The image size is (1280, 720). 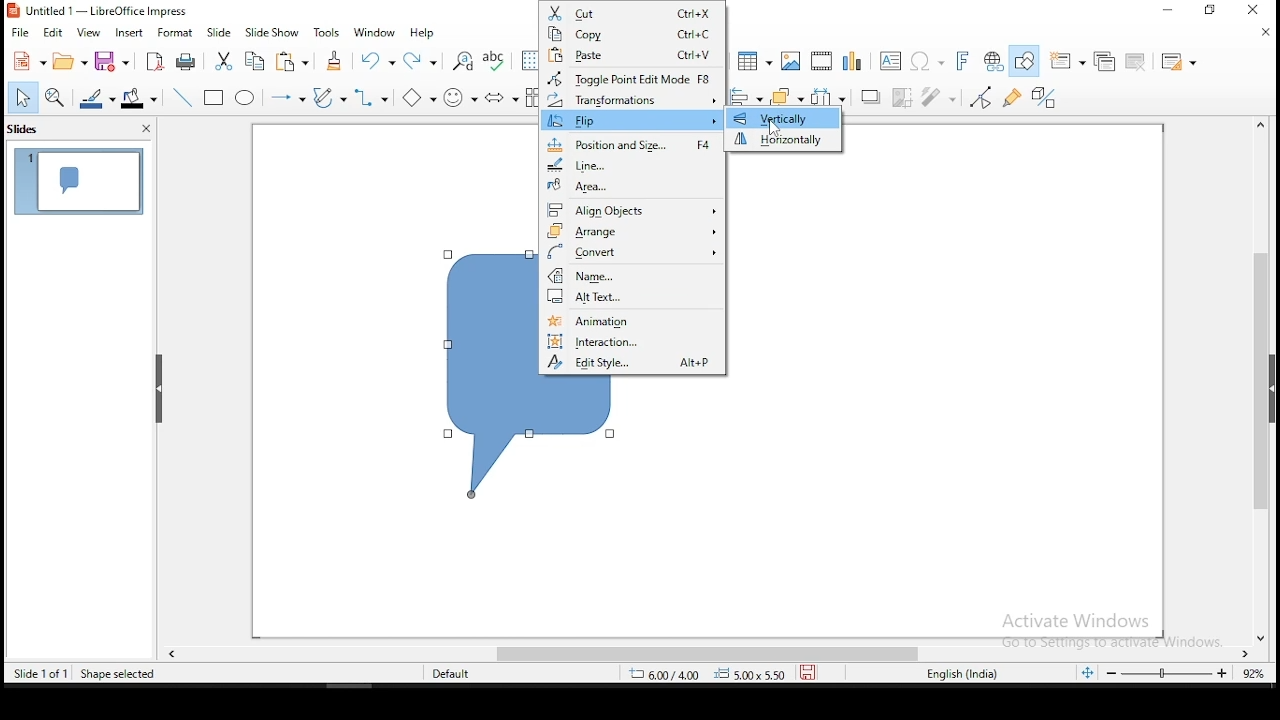 What do you see at coordinates (112, 61) in the screenshot?
I see `save` at bounding box center [112, 61].